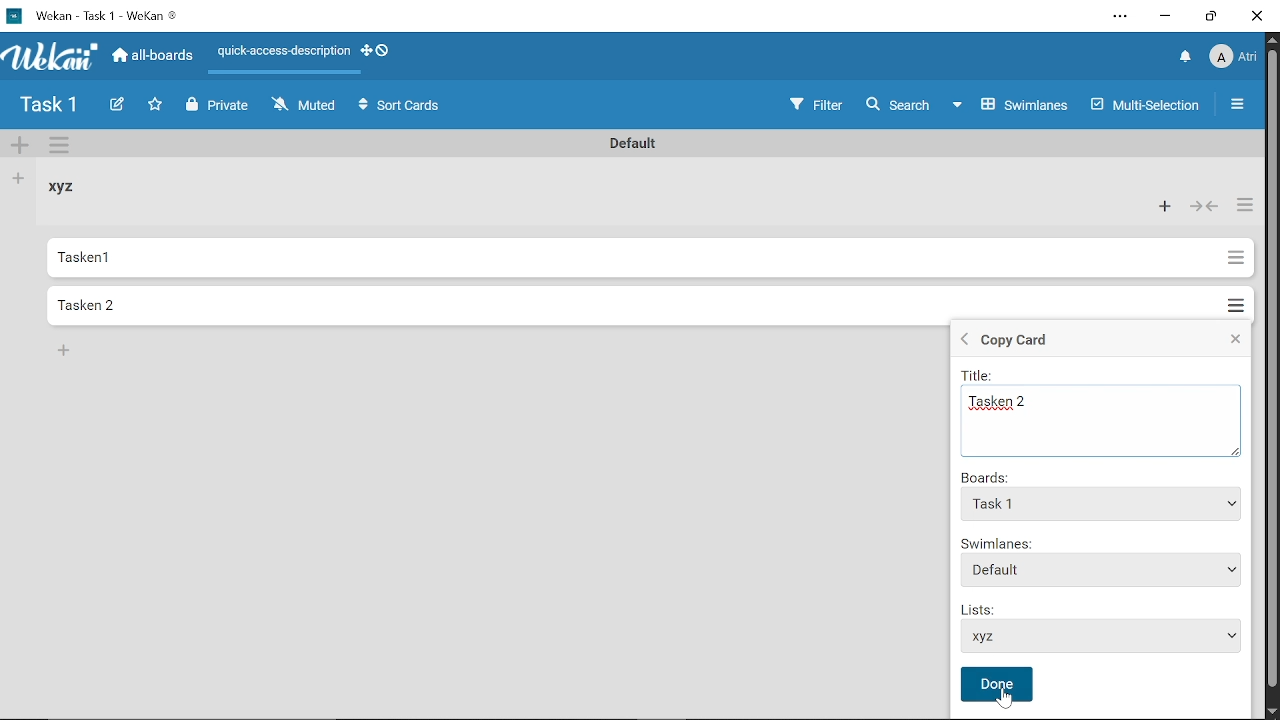 This screenshot has height=720, width=1280. Describe the element at coordinates (62, 147) in the screenshot. I see `manage swimlane` at that location.